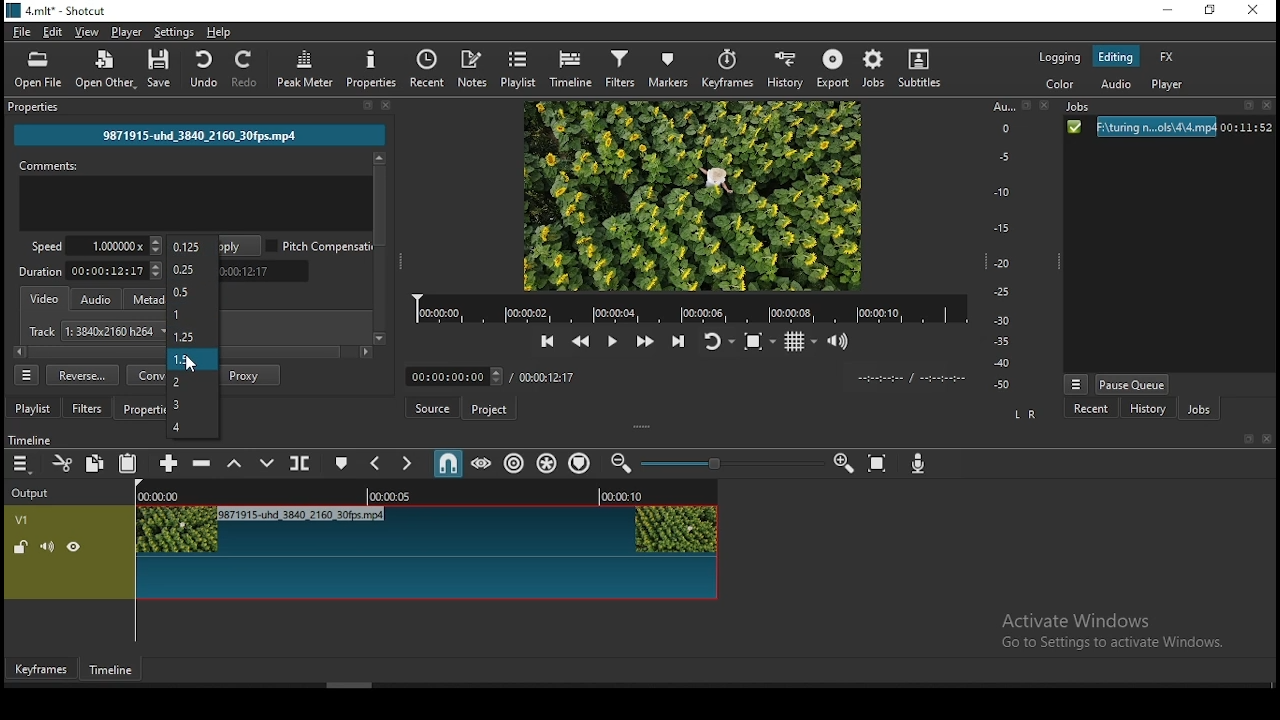  I want to click on 1, so click(191, 315).